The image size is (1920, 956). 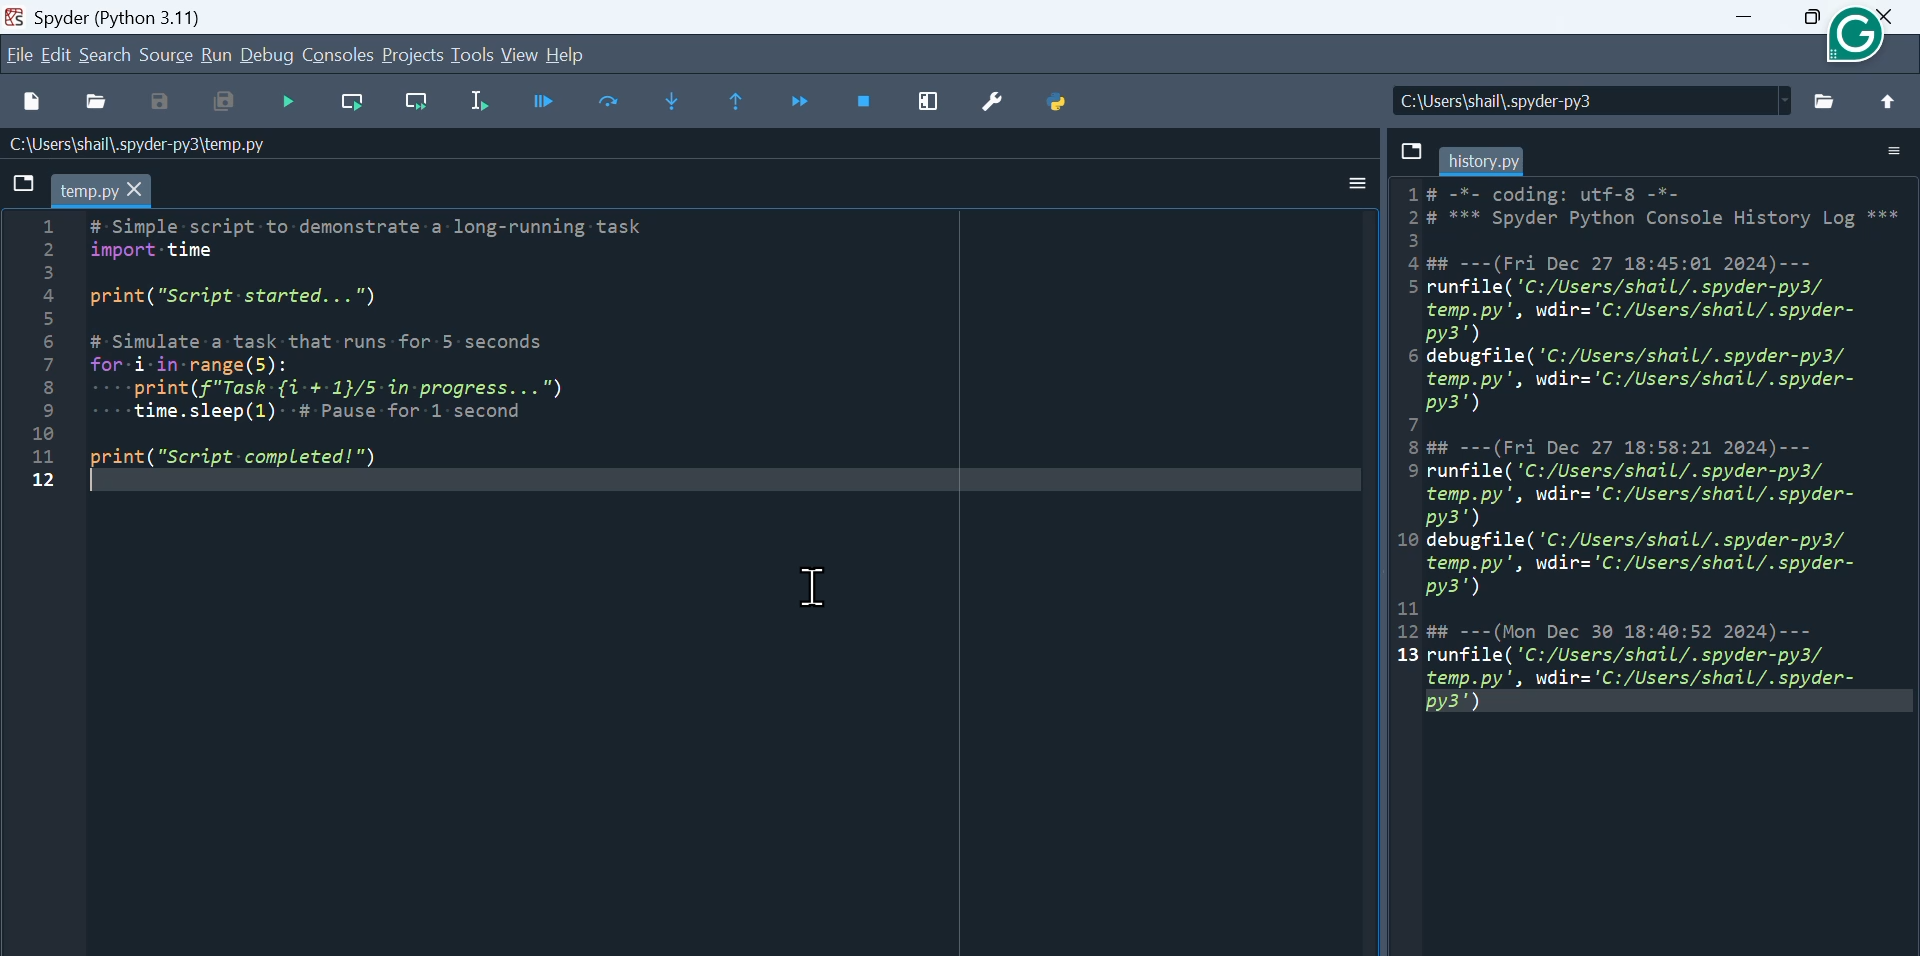 I want to click on upvote, so click(x=1887, y=102).